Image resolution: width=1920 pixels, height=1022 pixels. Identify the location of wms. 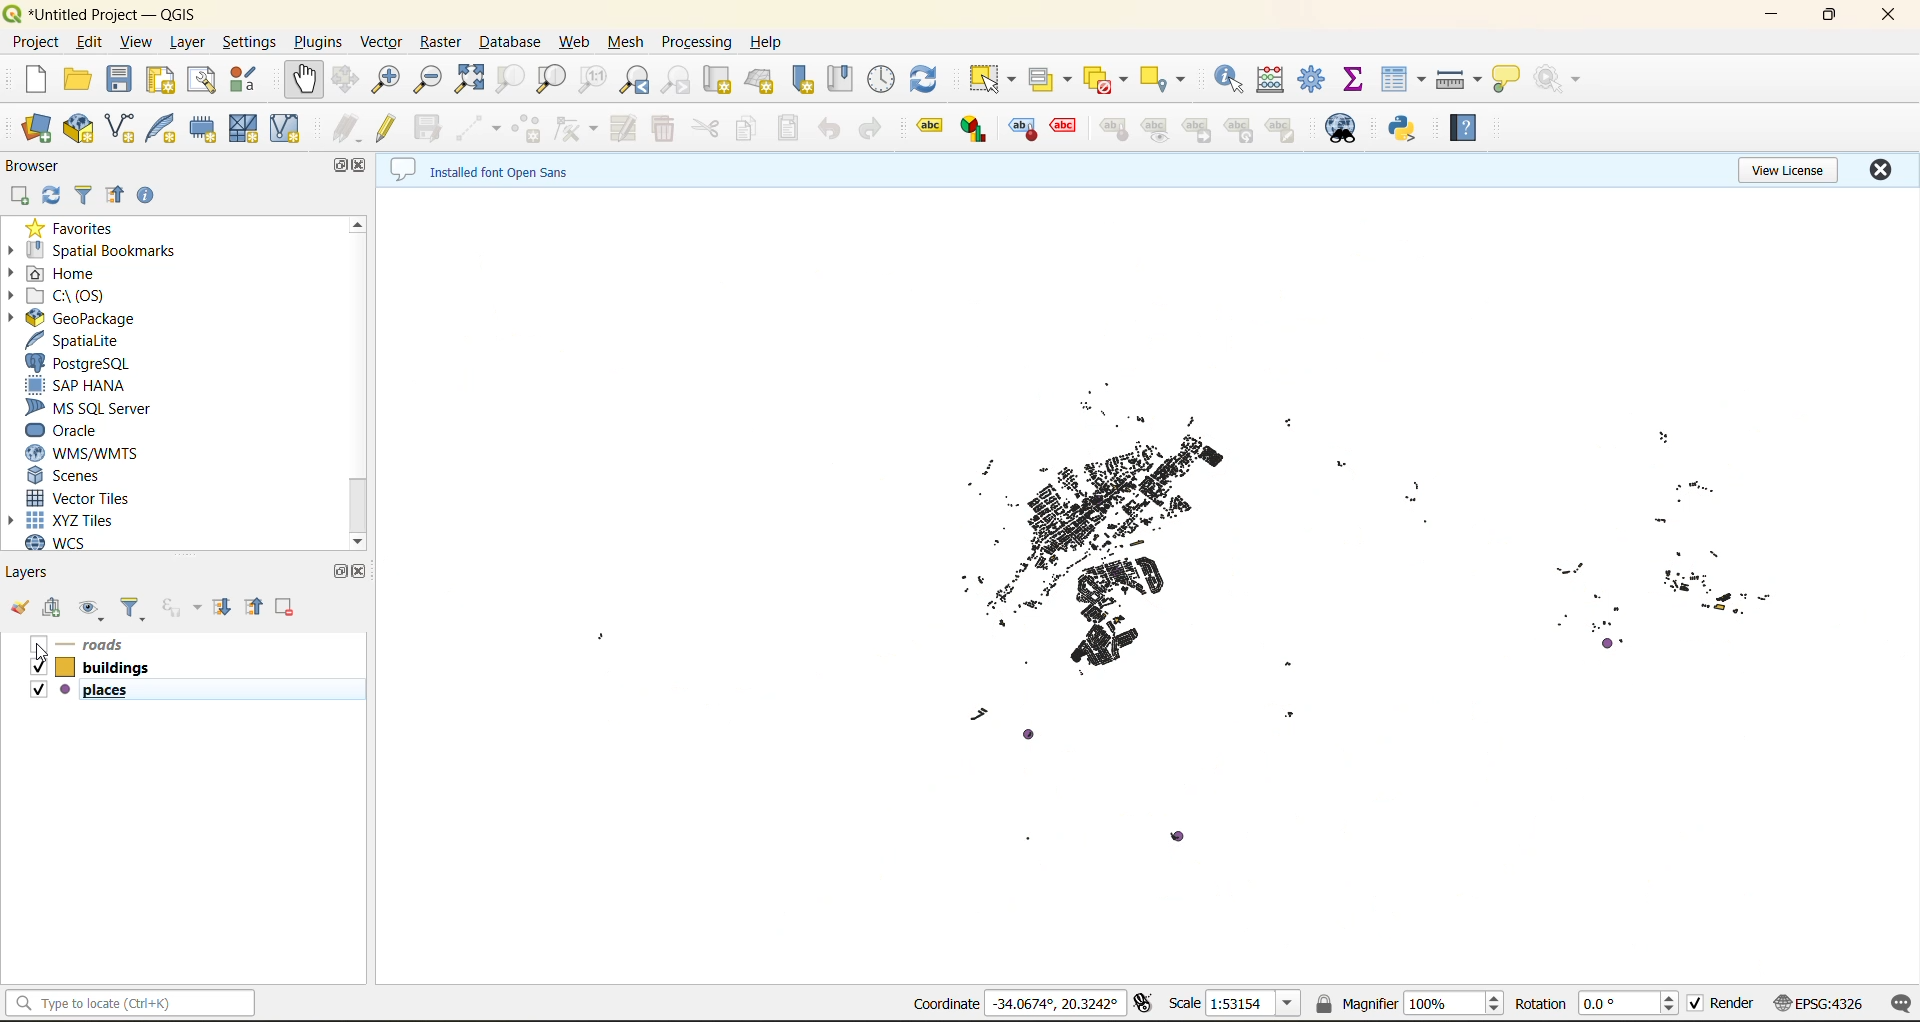
(84, 454).